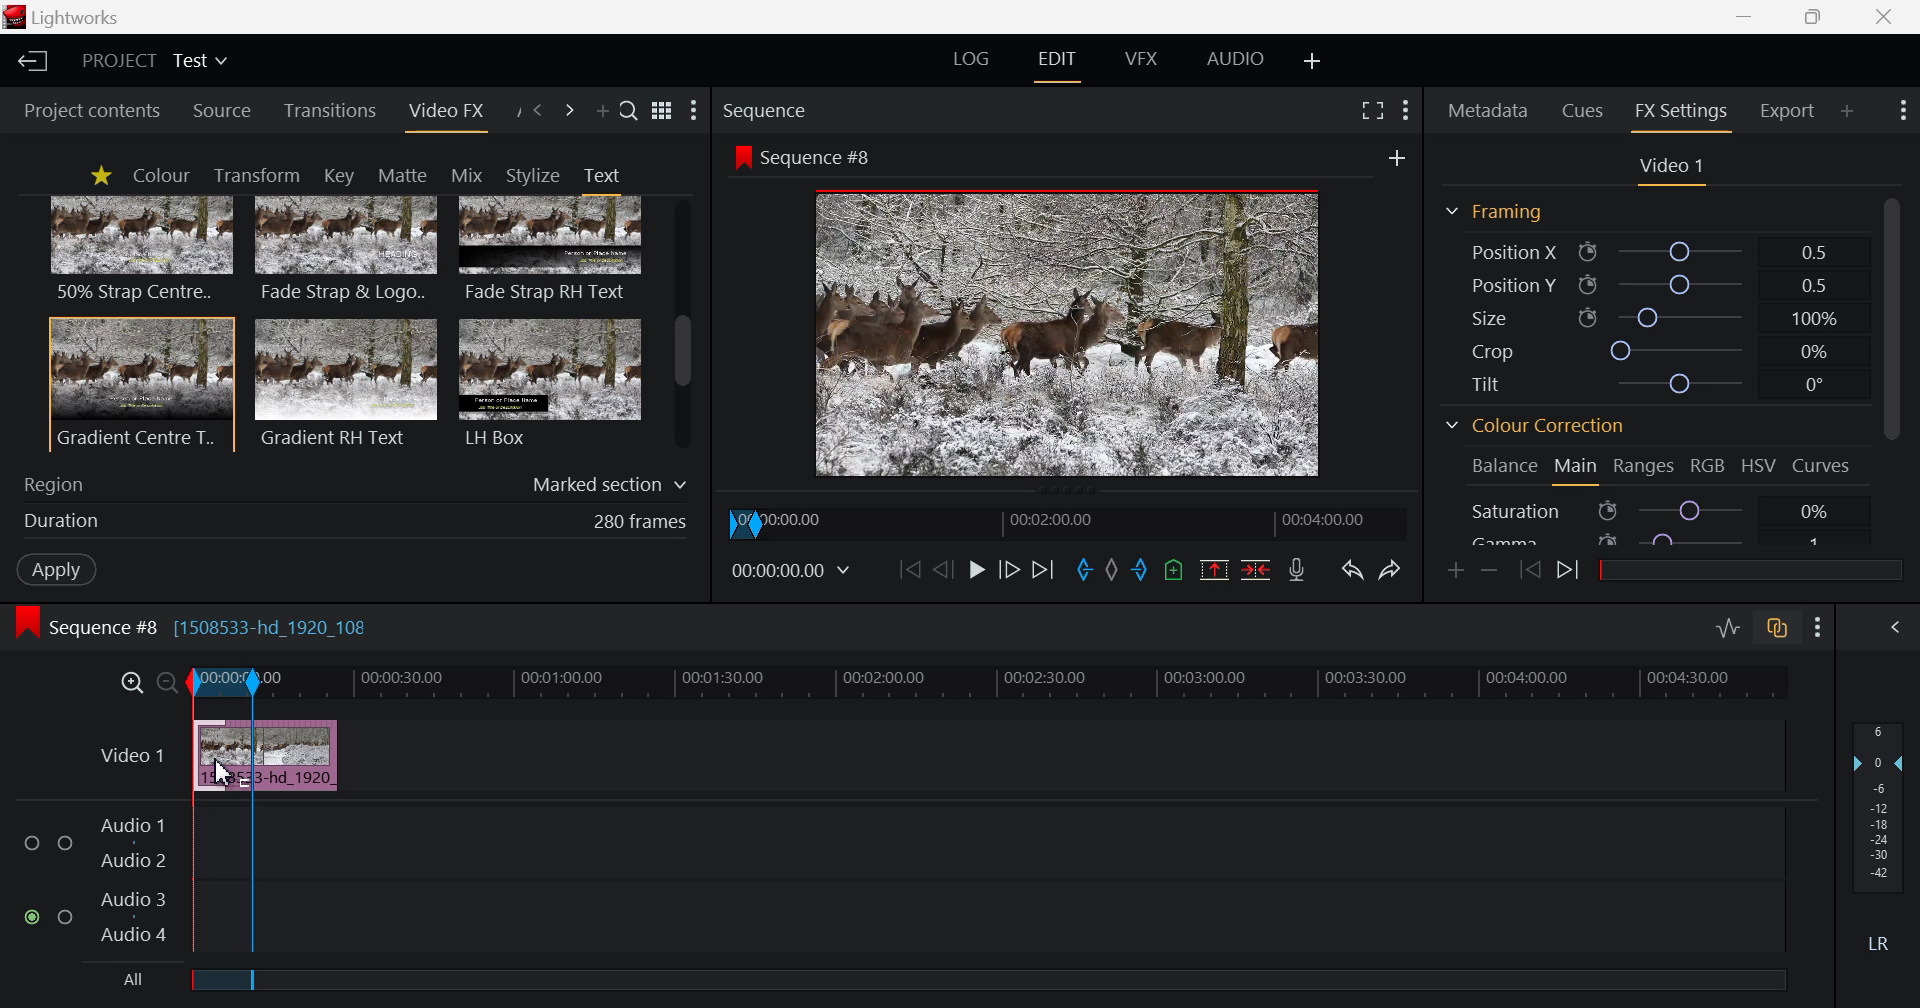 The height and width of the screenshot is (1008, 1920). What do you see at coordinates (1654, 285) in the screenshot?
I see `Position Y` at bounding box center [1654, 285].